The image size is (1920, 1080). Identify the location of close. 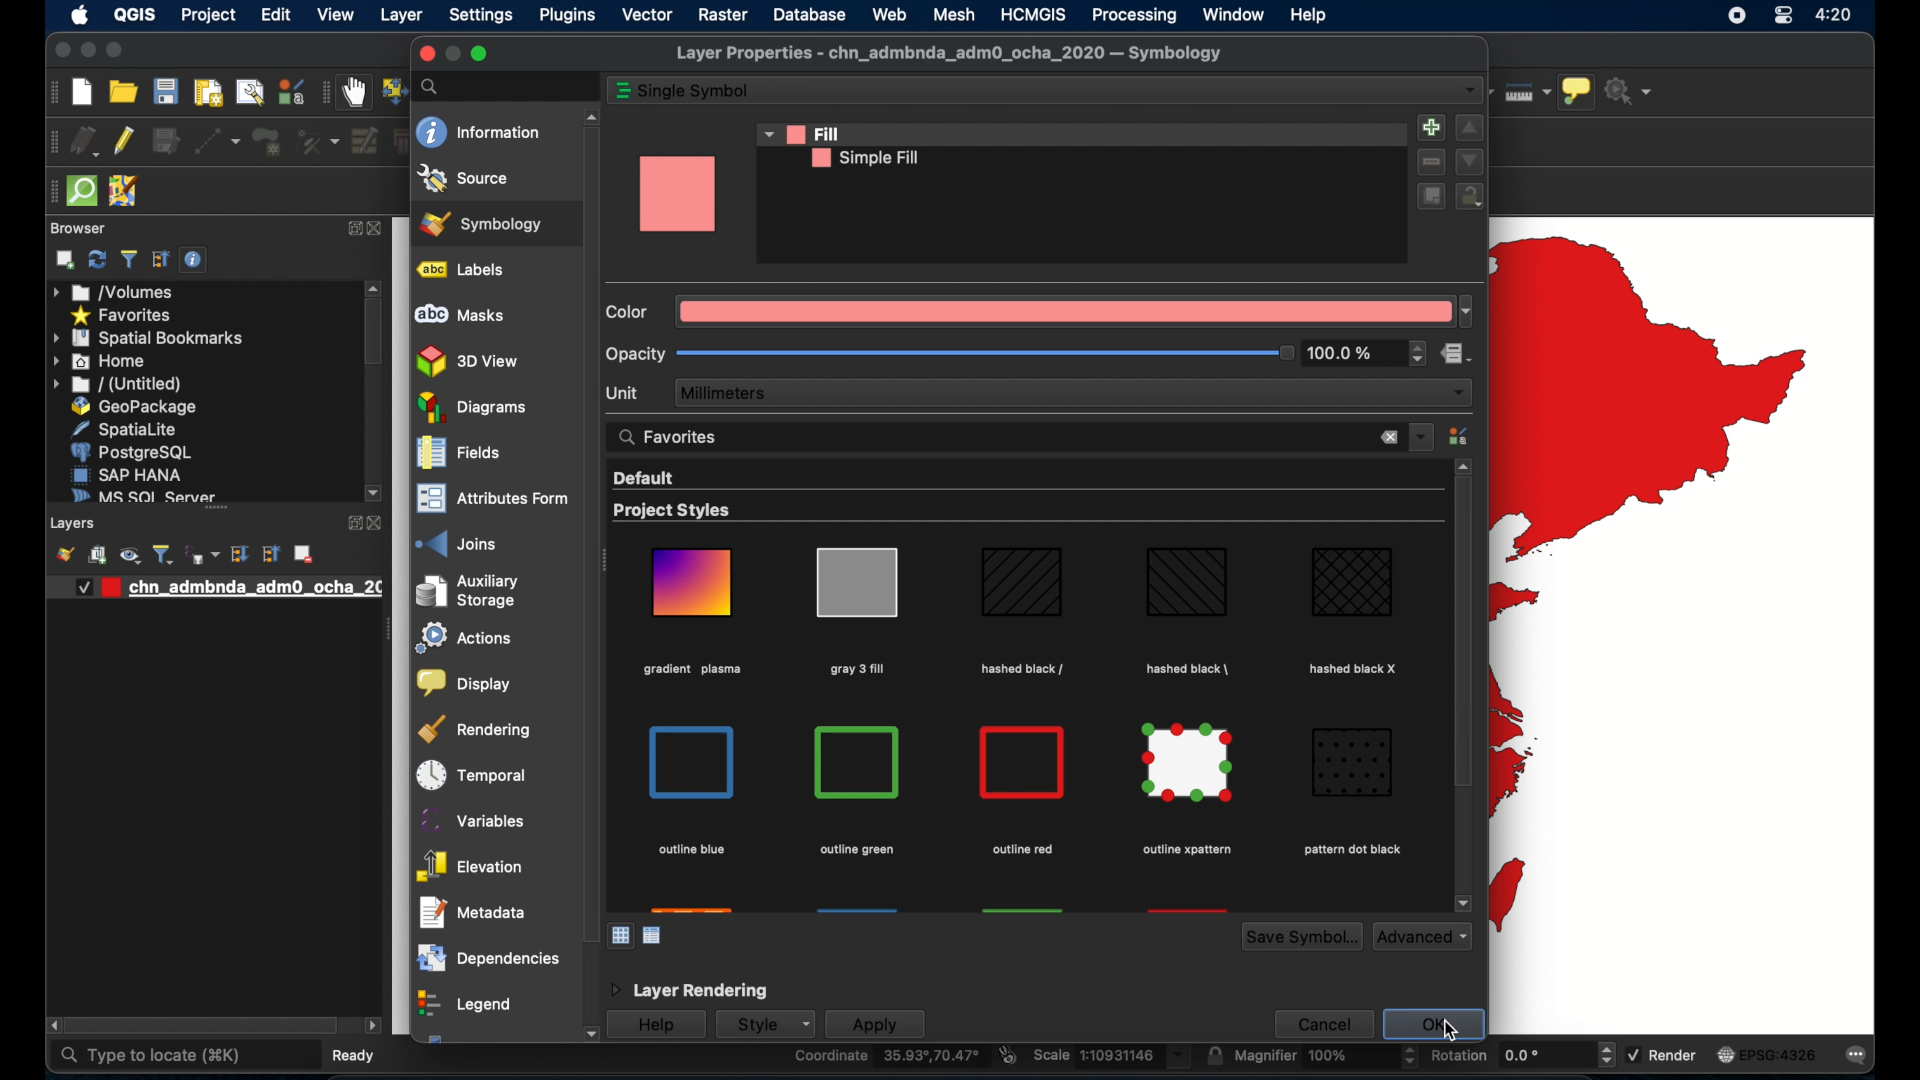
(423, 54).